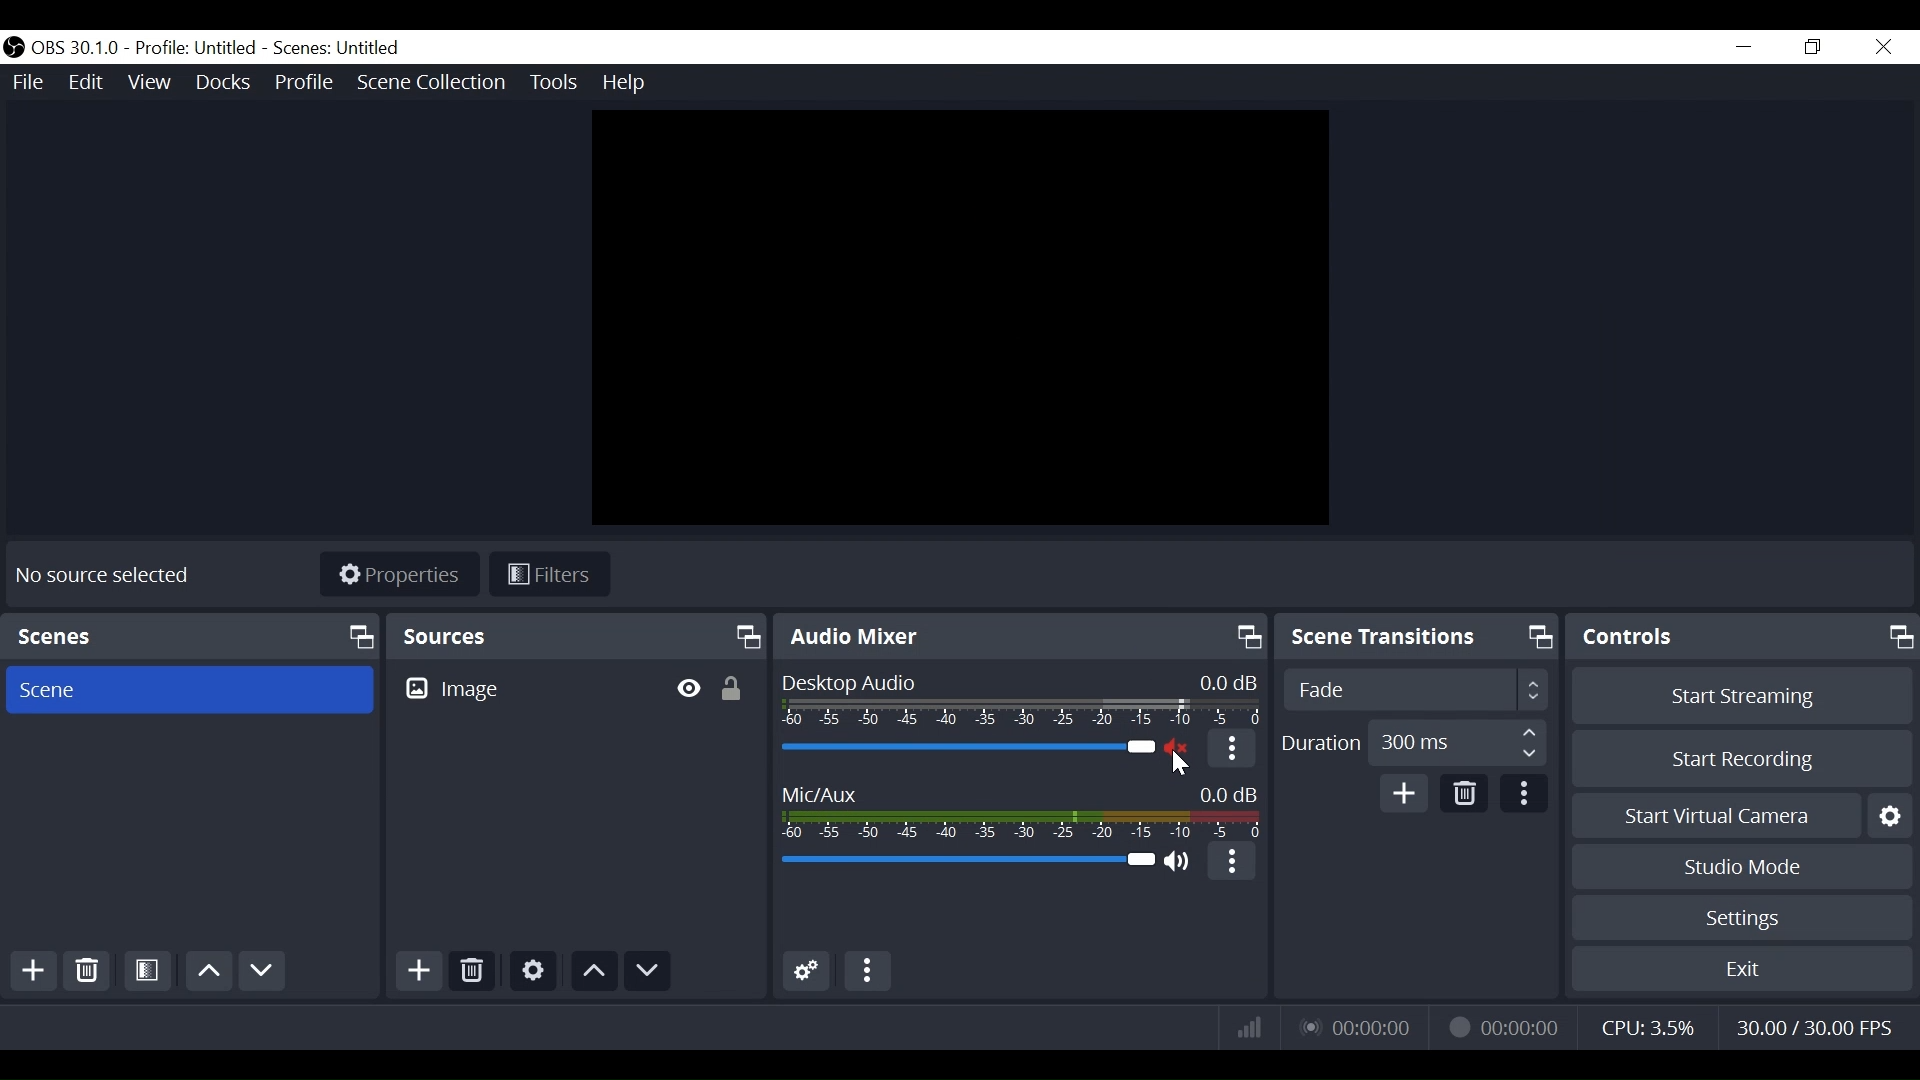 Image resolution: width=1920 pixels, height=1080 pixels. Describe the element at coordinates (1887, 47) in the screenshot. I see `Close` at that location.